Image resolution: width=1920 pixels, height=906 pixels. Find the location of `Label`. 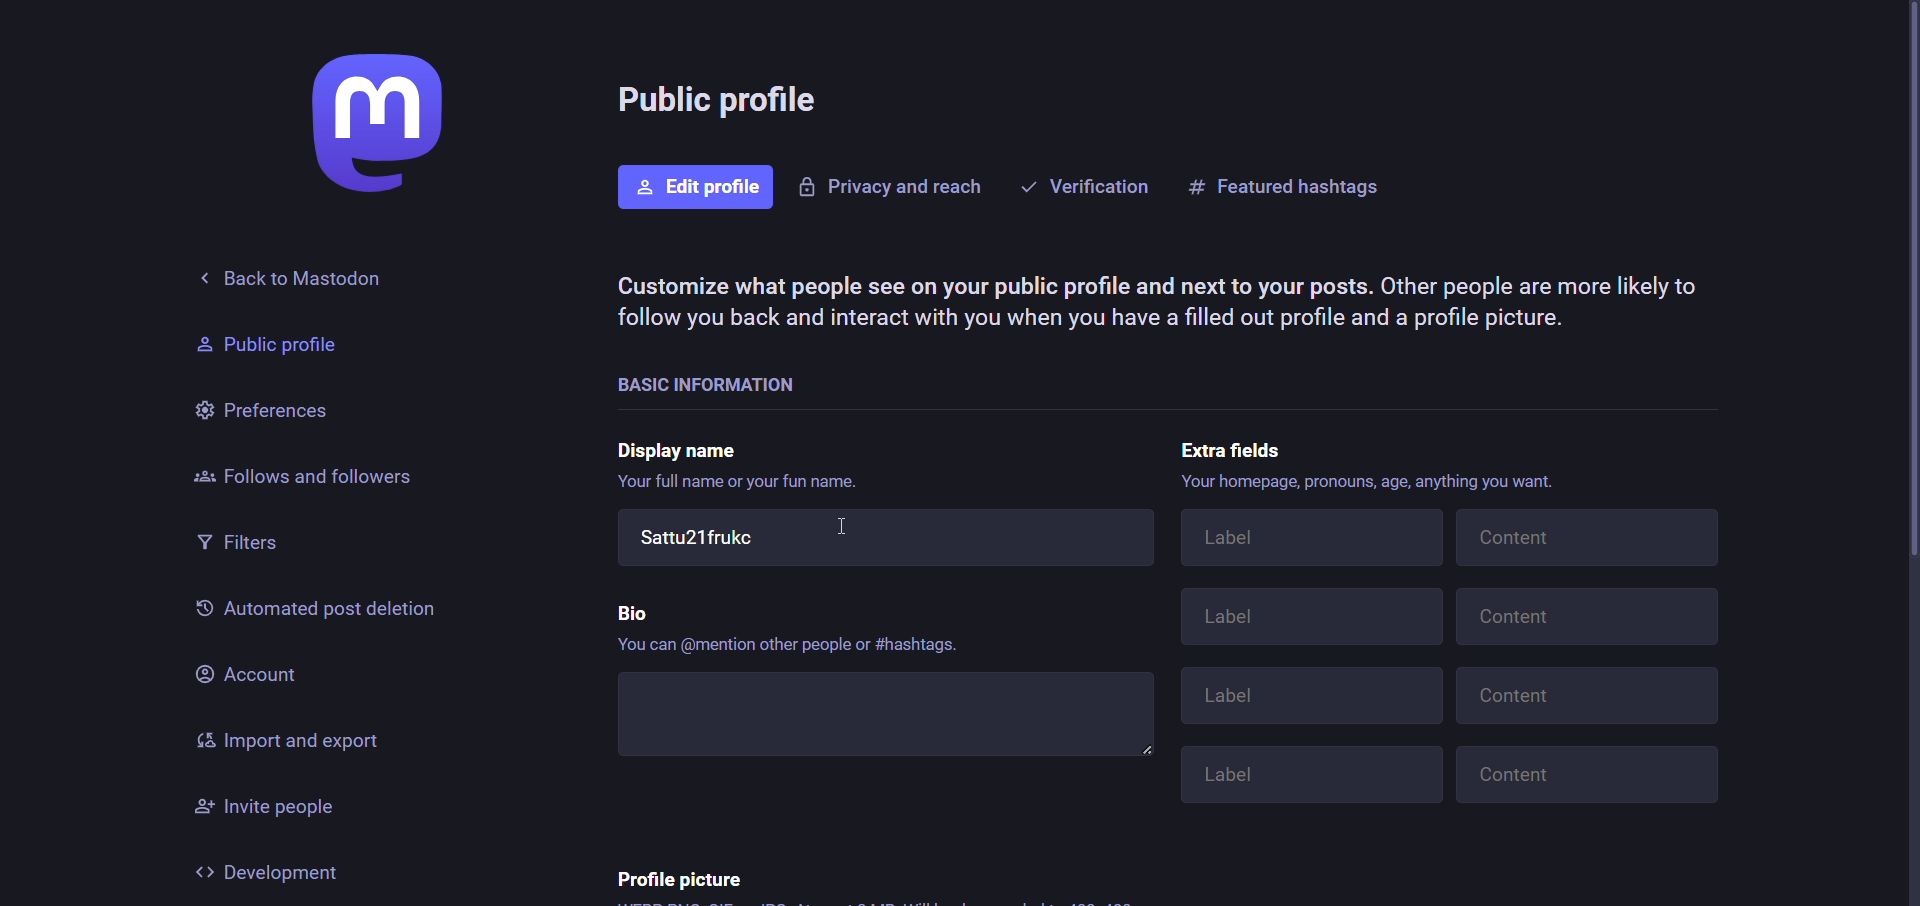

Label is located at coordinates (1317, 698).